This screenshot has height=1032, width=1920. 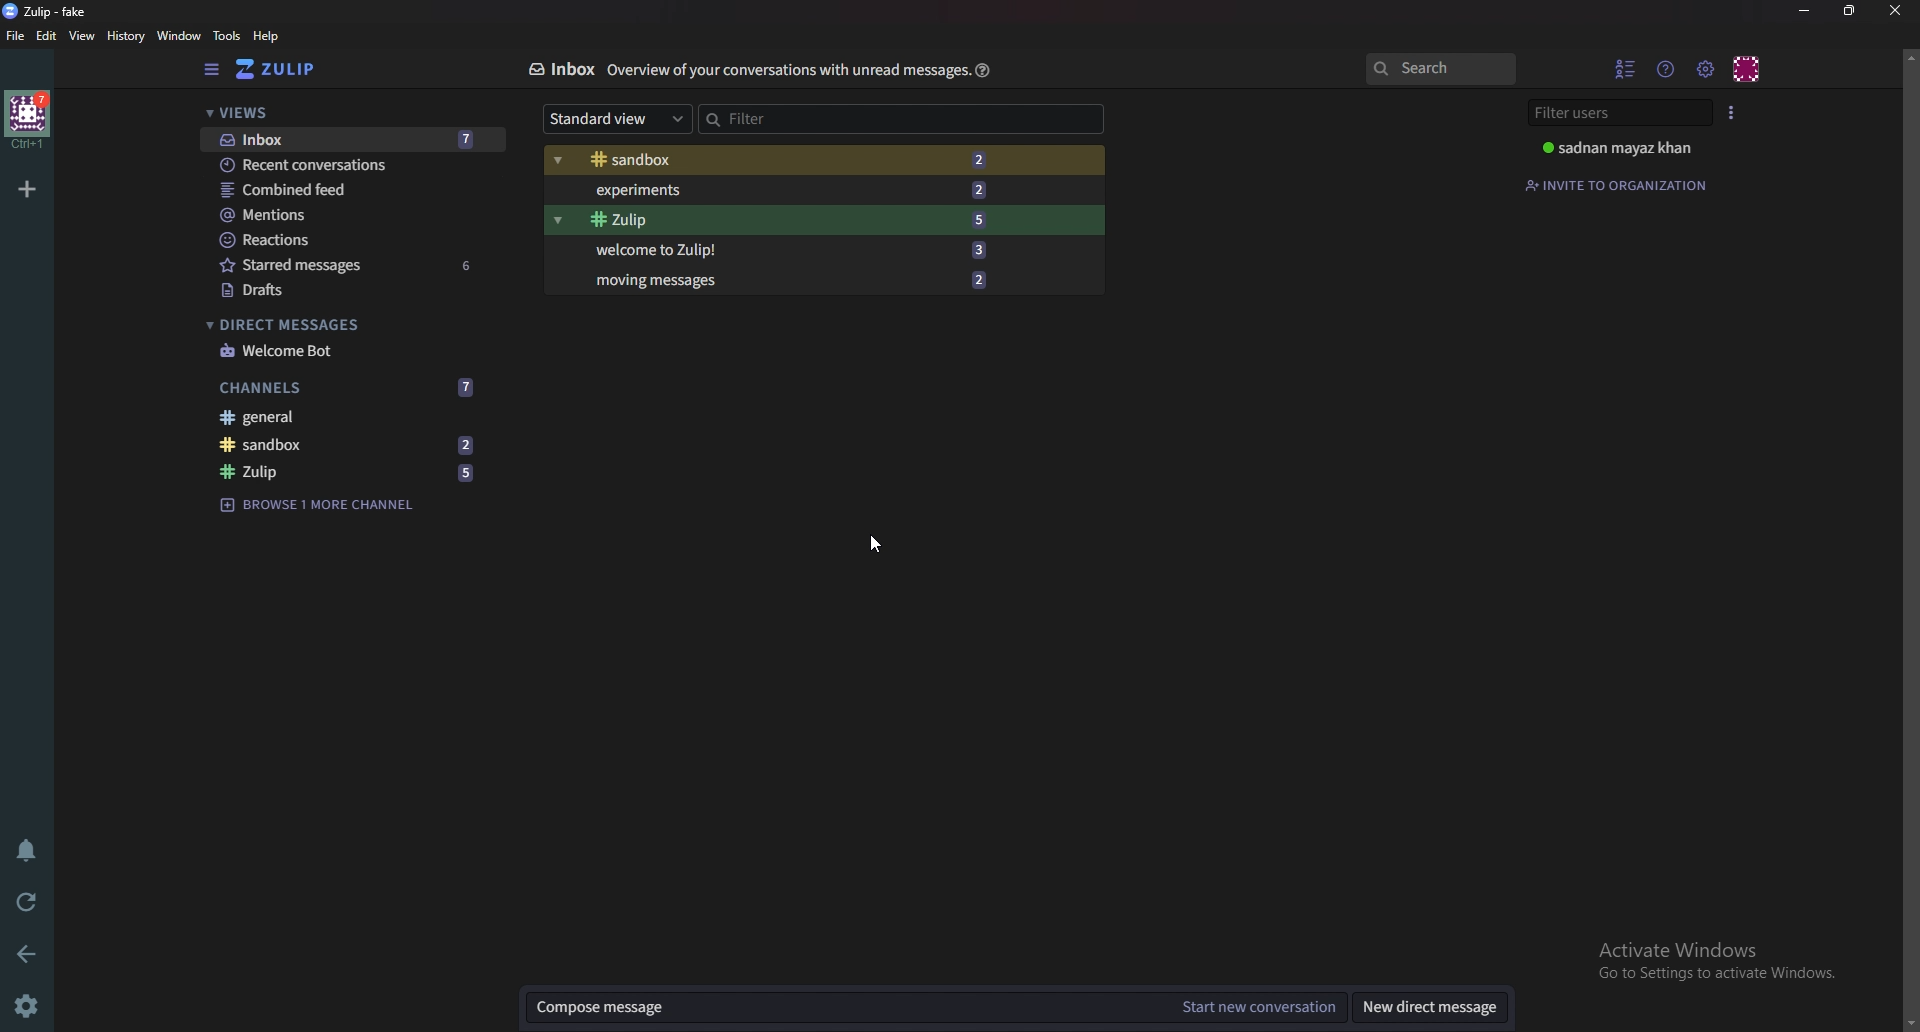 I want to click on Reload, so click(x=27, y=903).